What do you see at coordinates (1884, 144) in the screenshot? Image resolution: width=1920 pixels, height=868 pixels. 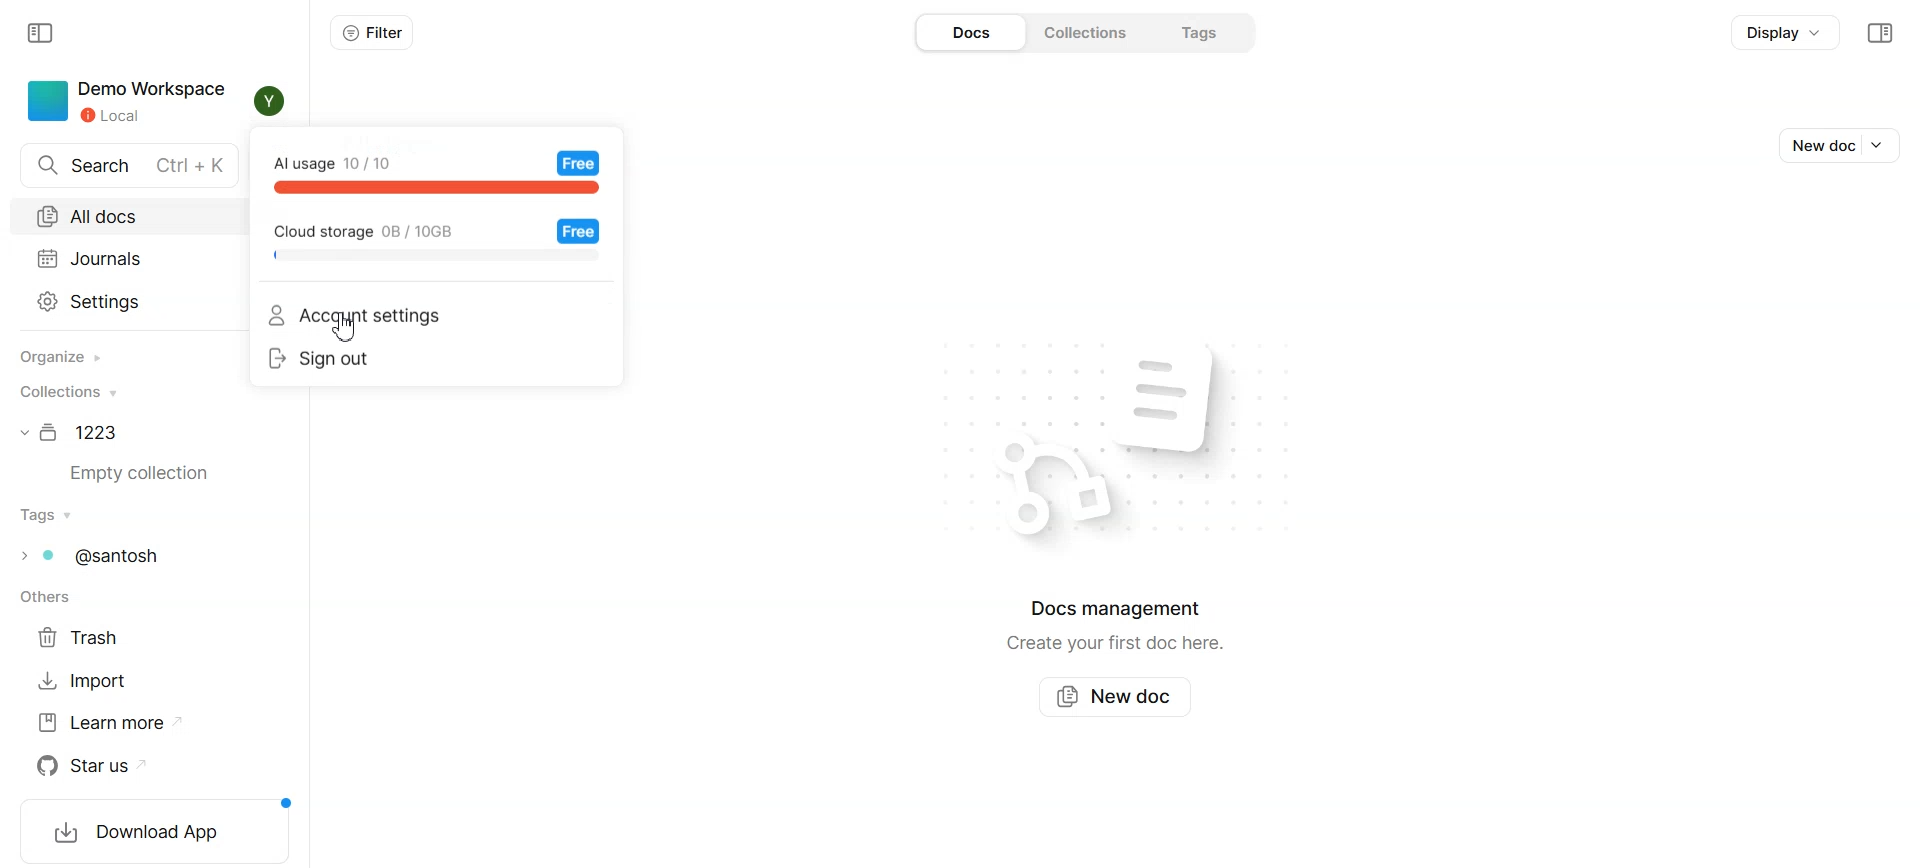 I see `Dropdown box` at bounding box center [1884, 144].